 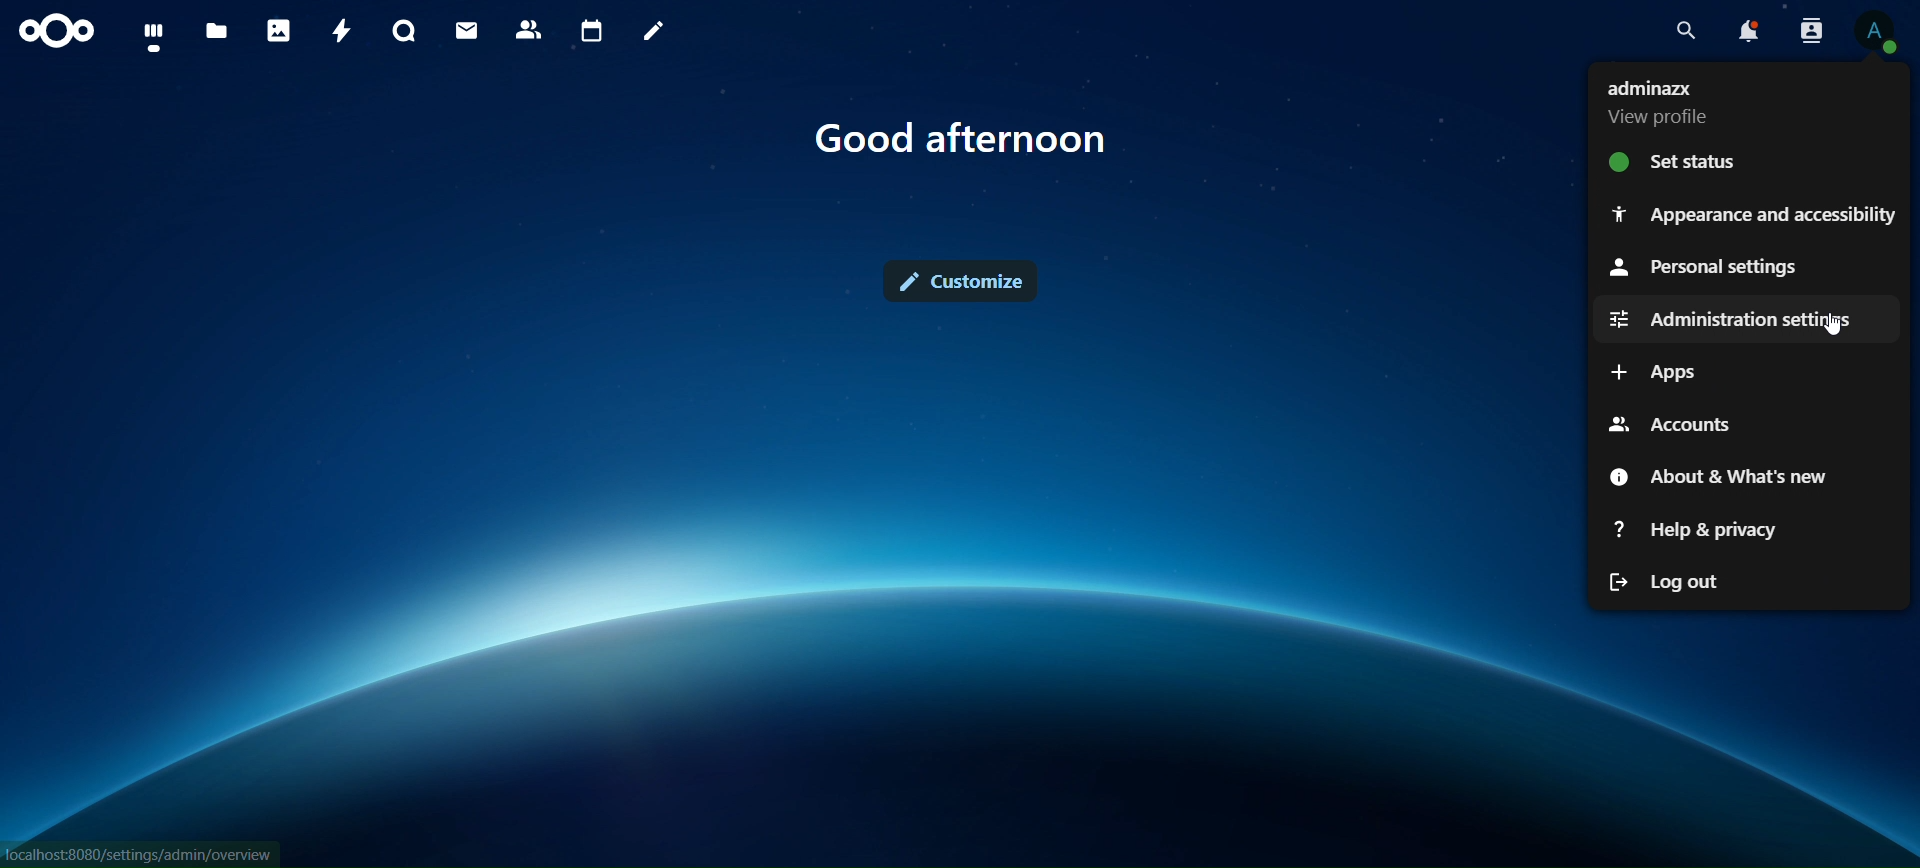 I want to click on dashboard, so click(x=154, y=37).